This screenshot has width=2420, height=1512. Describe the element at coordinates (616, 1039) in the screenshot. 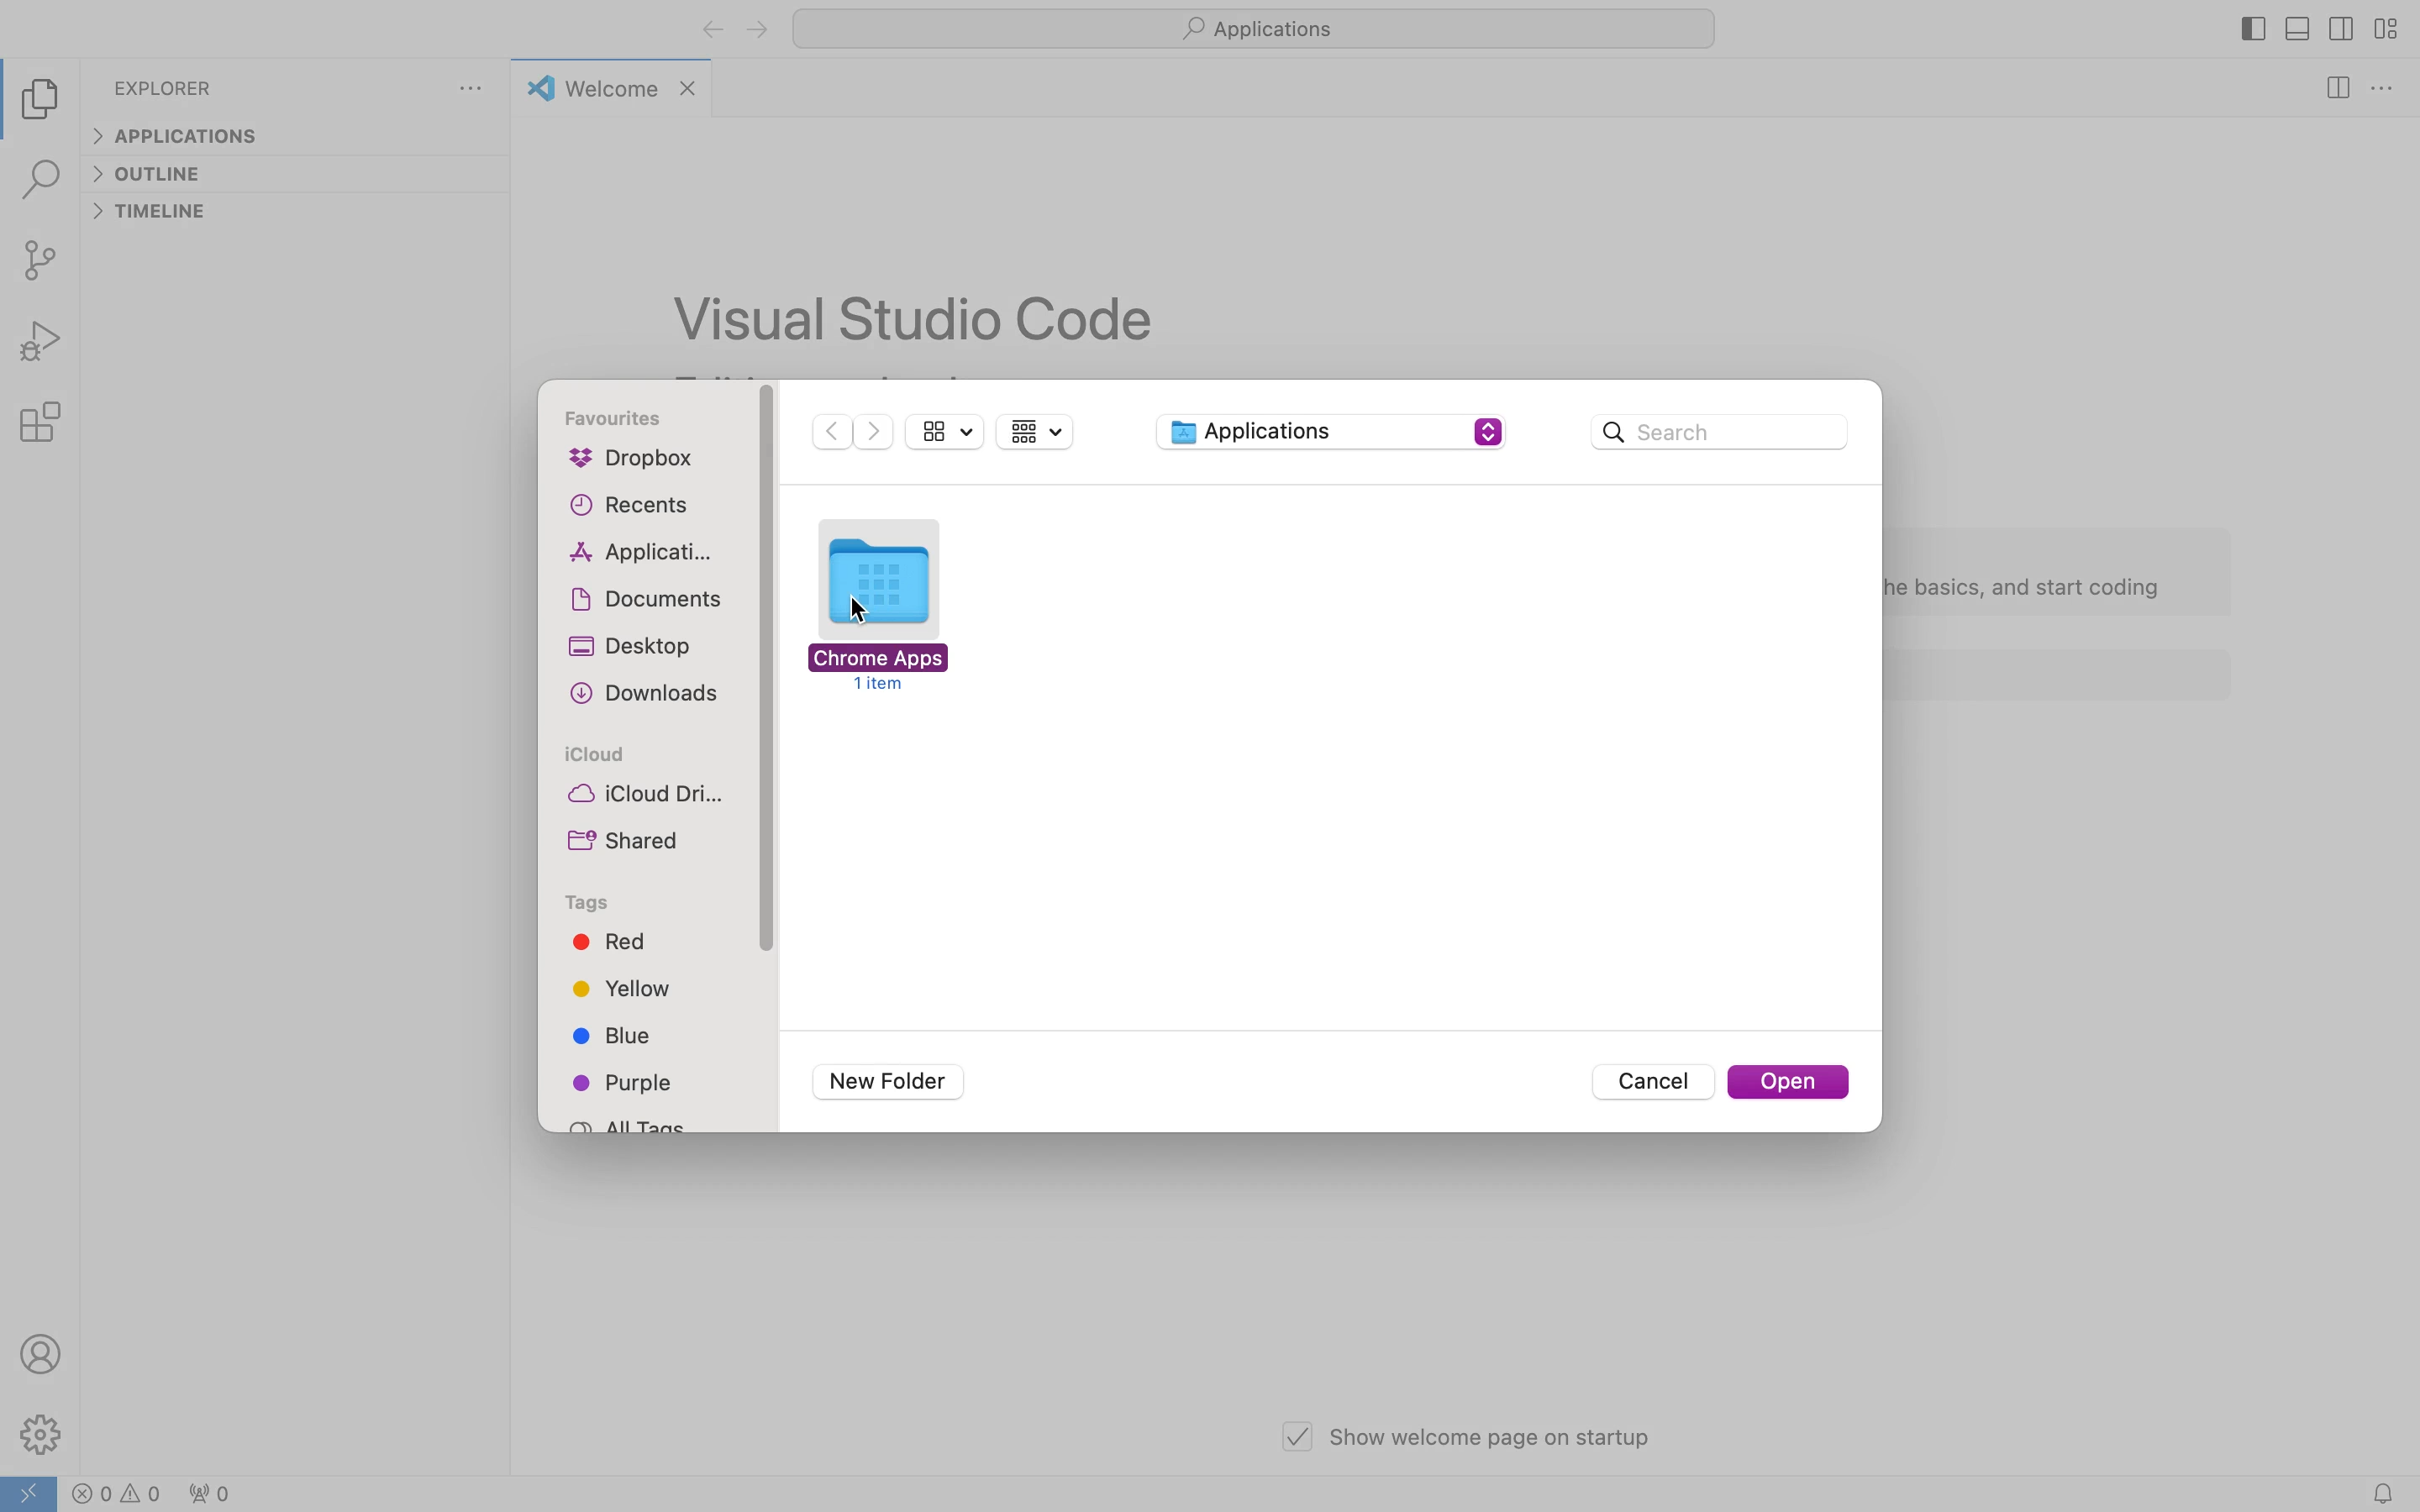

I see `blue` at that location.